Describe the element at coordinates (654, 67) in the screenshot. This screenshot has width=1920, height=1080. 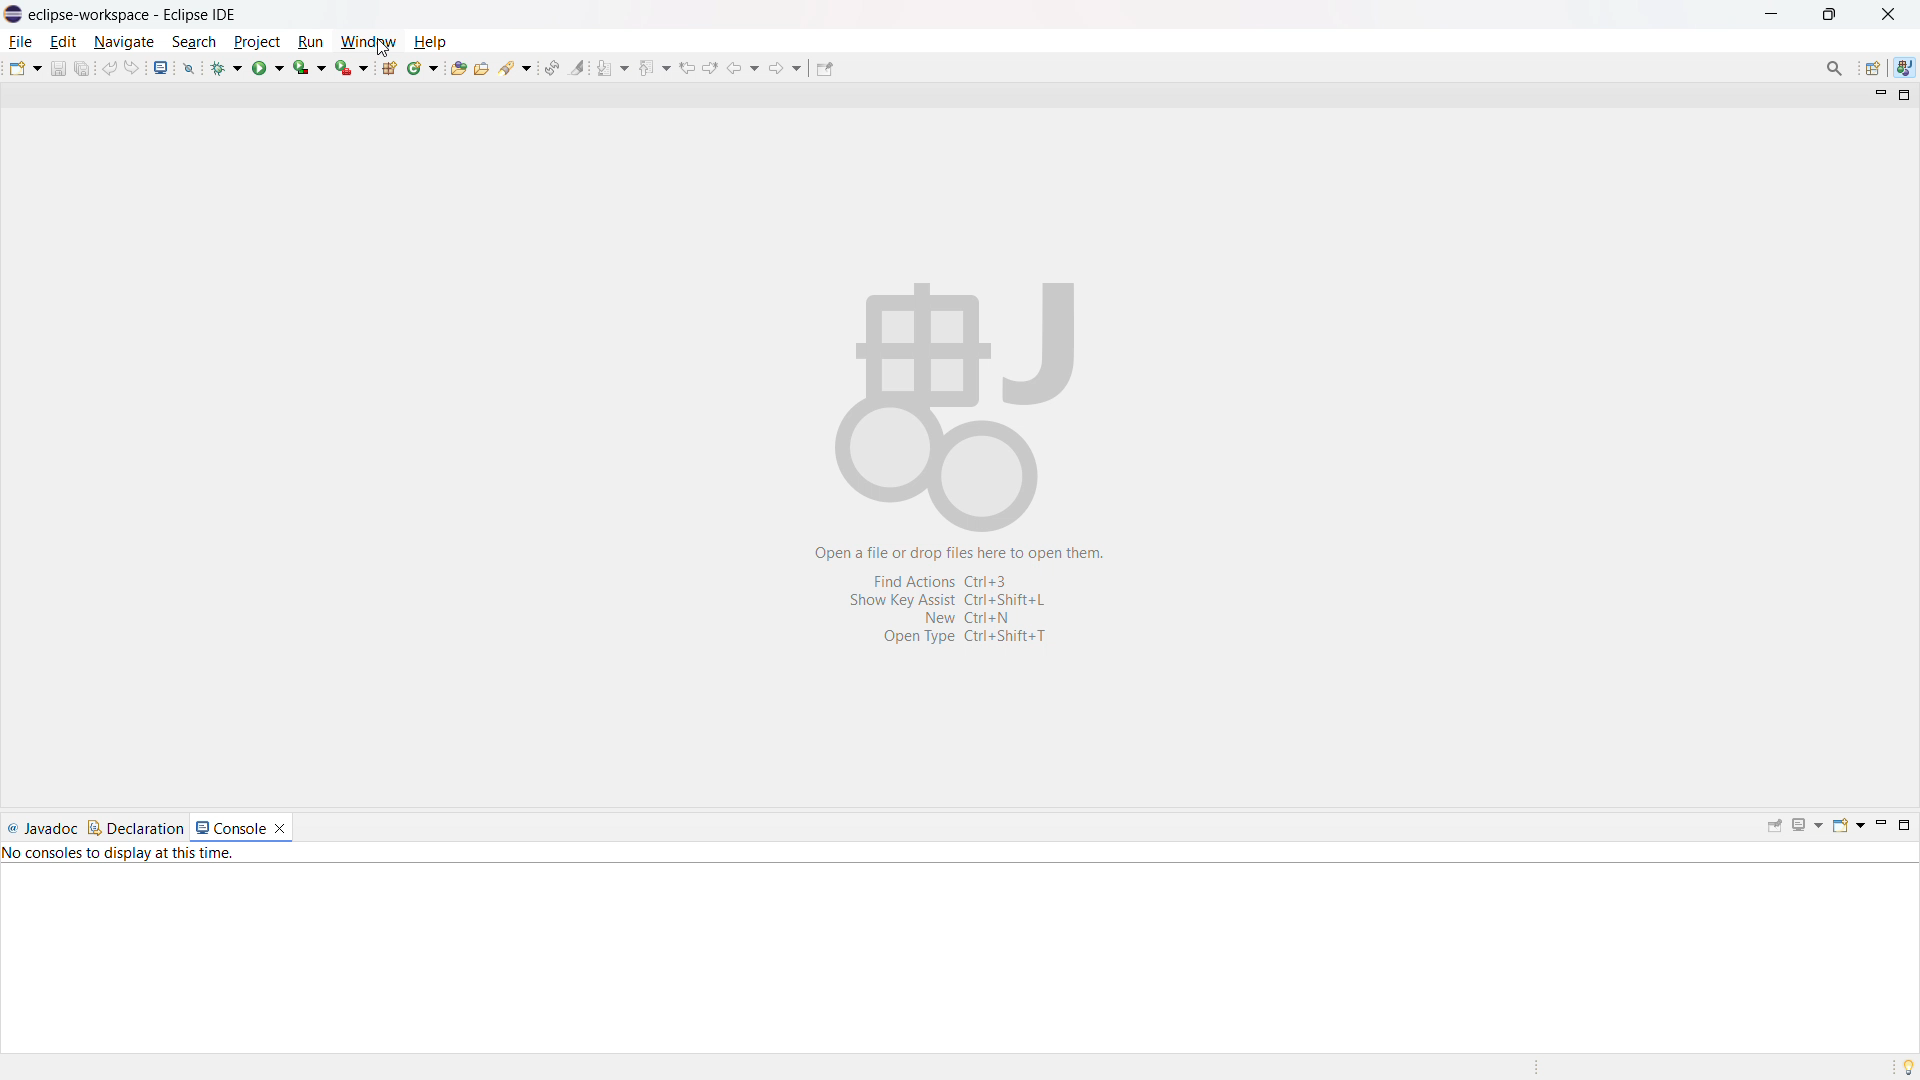
I see `previious annotation` at that location.